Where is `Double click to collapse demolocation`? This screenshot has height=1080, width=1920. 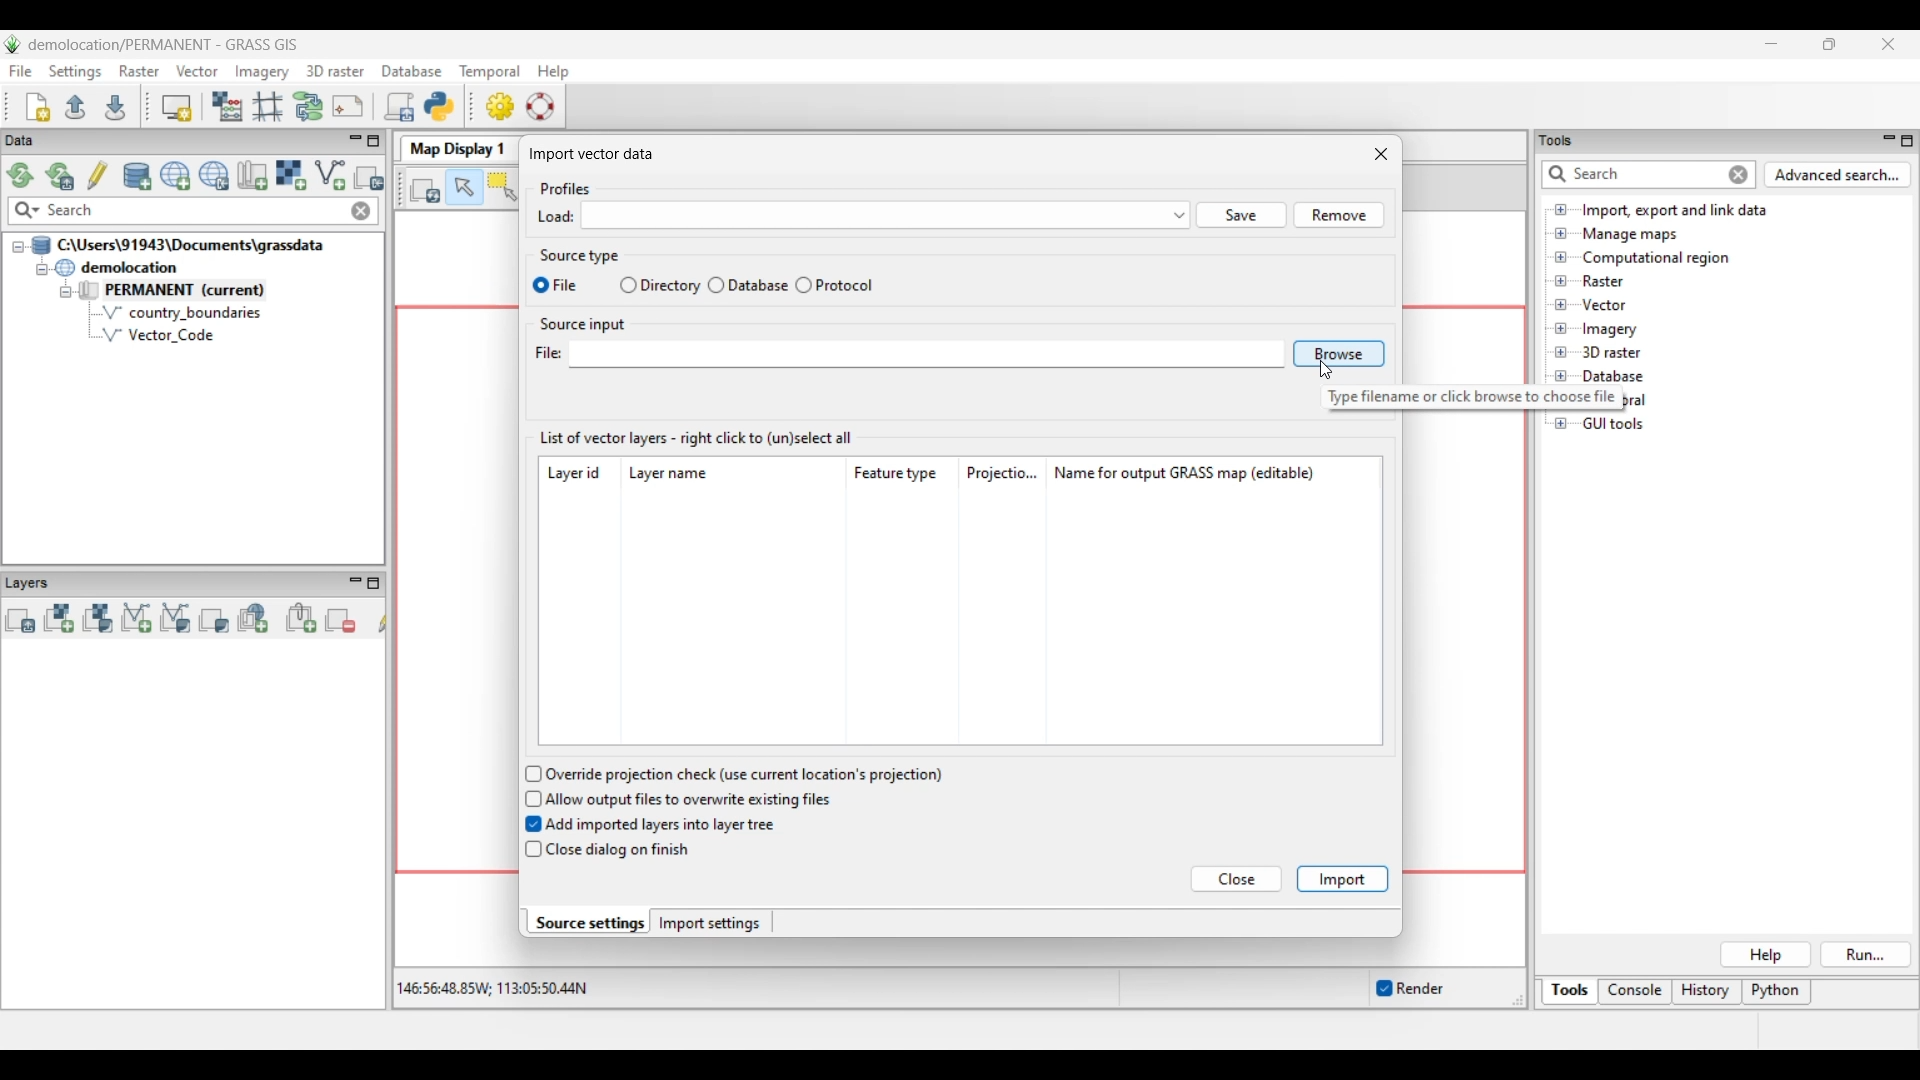 Double click to collapse demolocation is located at coordinates (116, 267).